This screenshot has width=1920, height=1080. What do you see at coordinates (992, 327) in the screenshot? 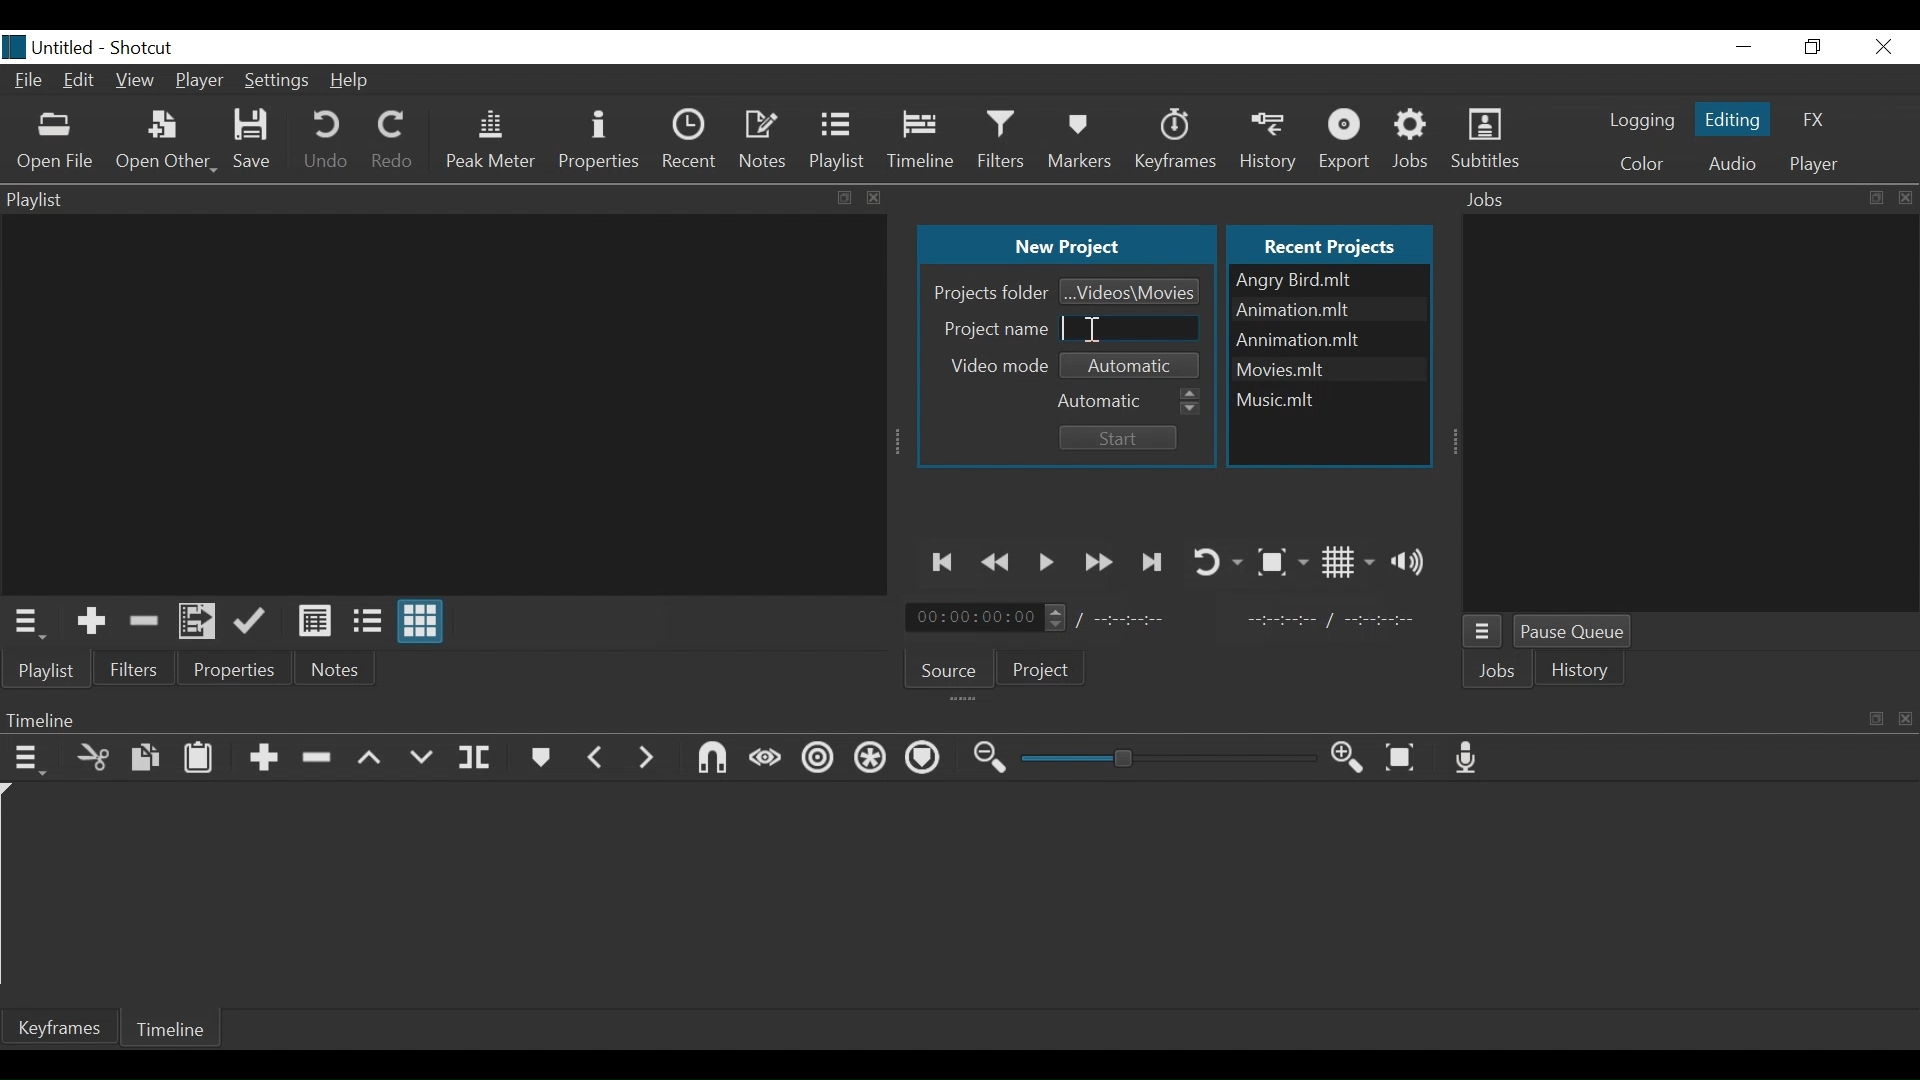
I see `Project Name` at bounding box center [992, 327].